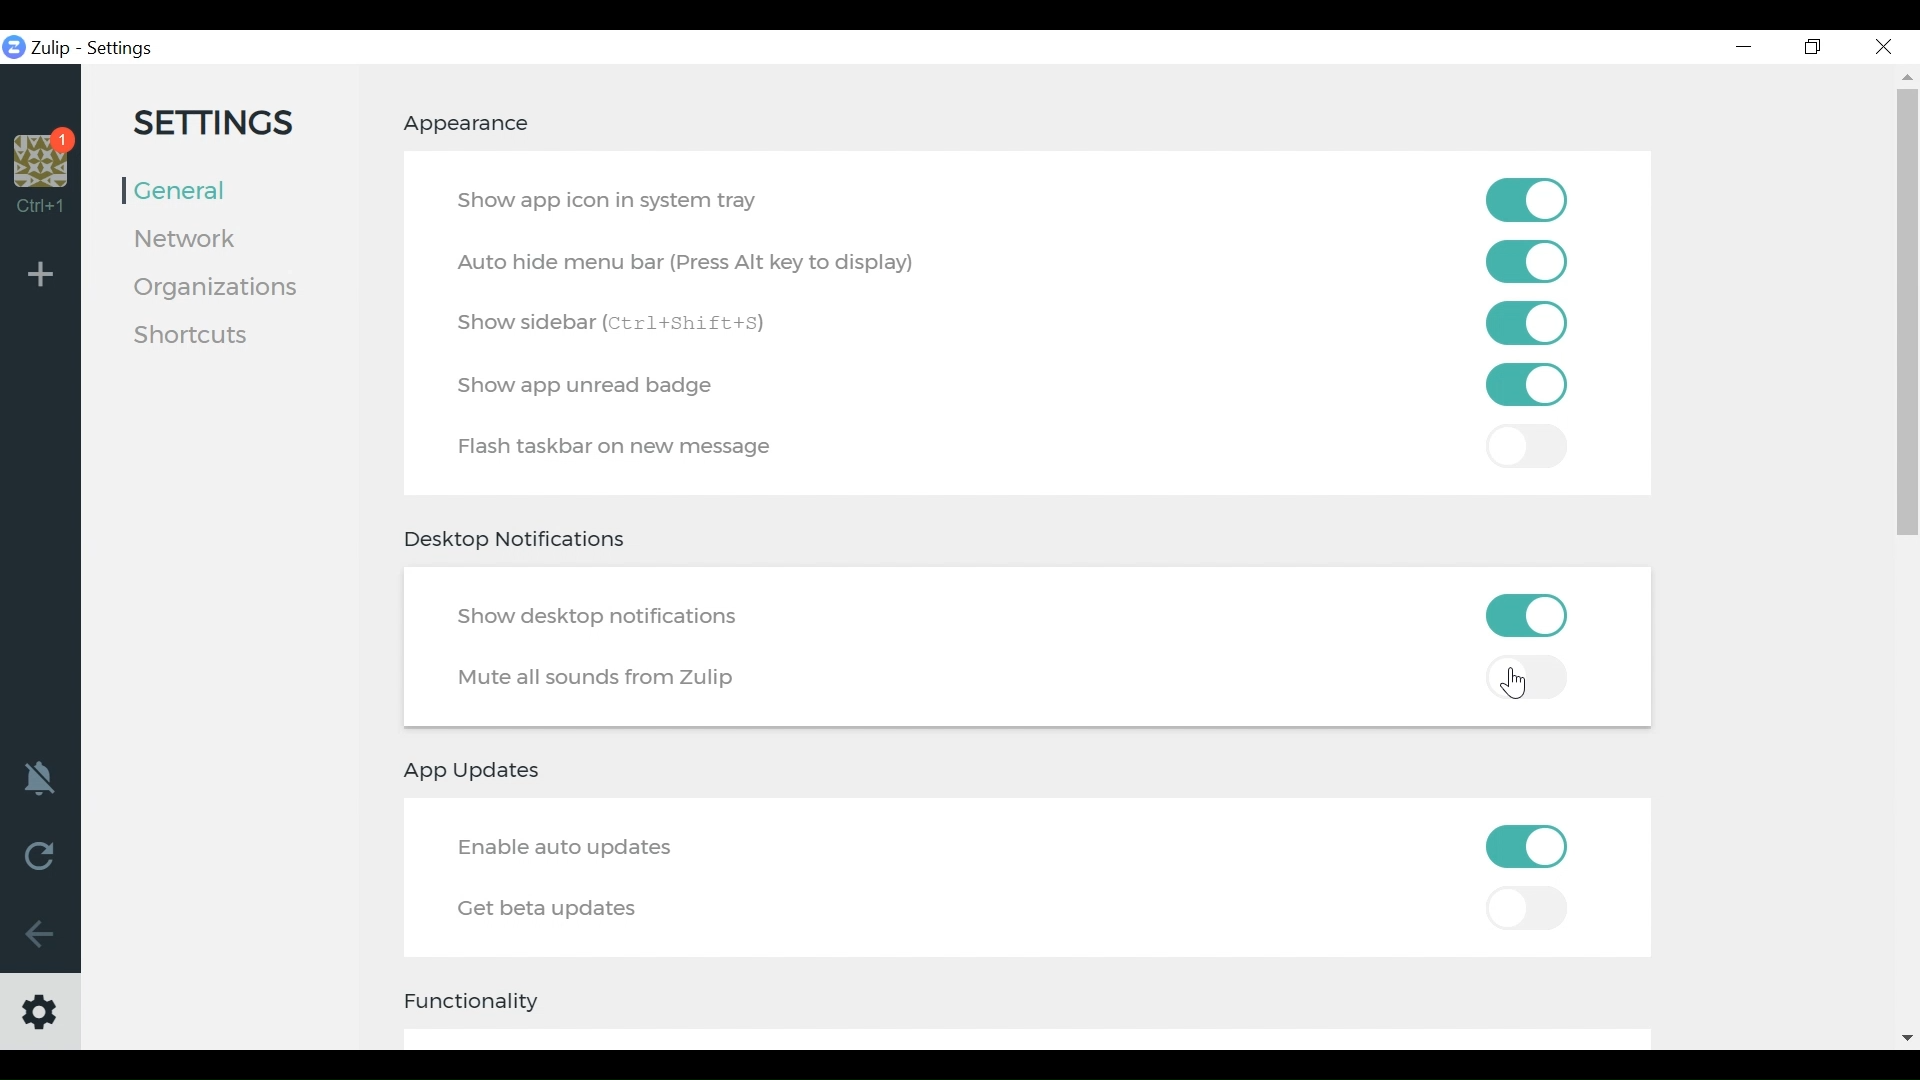 The height and width of the screenshot is (1080, 1920). What do you see at coordinates (1515, 686) in the screenshot?
I see `Cursor` at bounding box center [1515, 686].